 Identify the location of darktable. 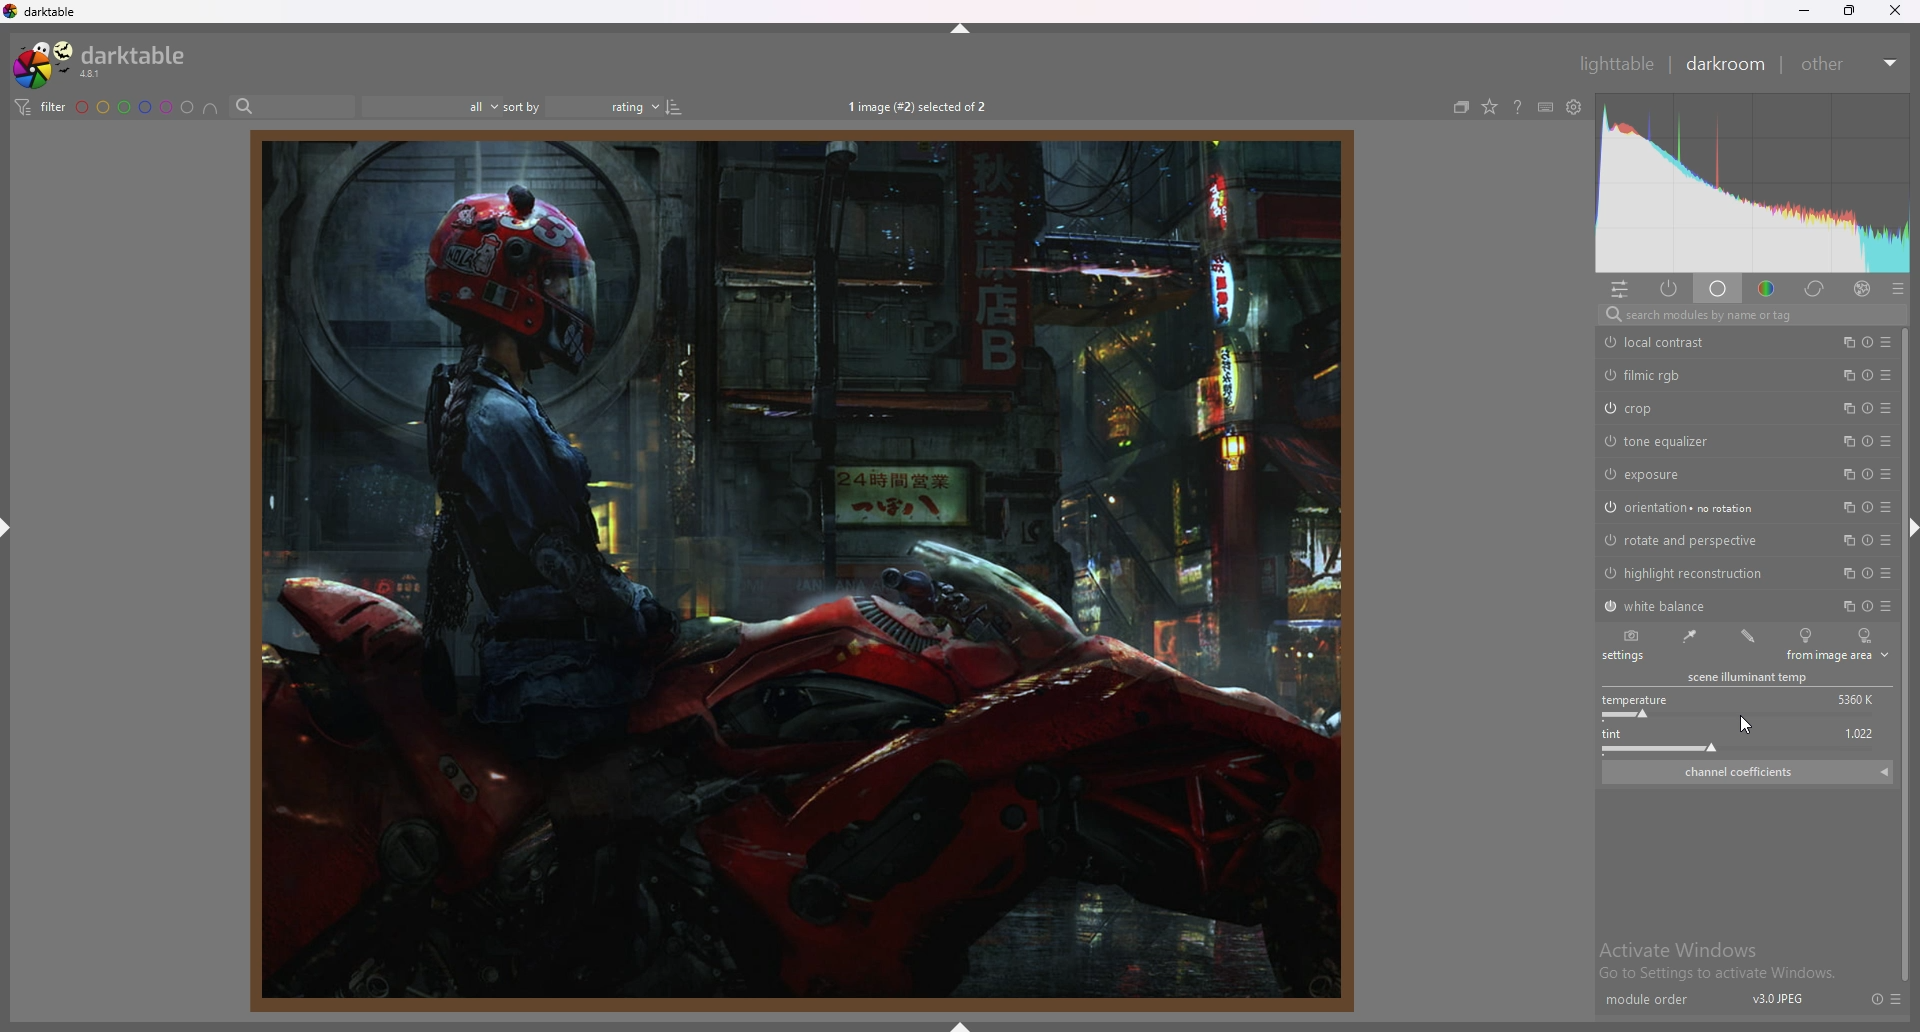
(104, 61).